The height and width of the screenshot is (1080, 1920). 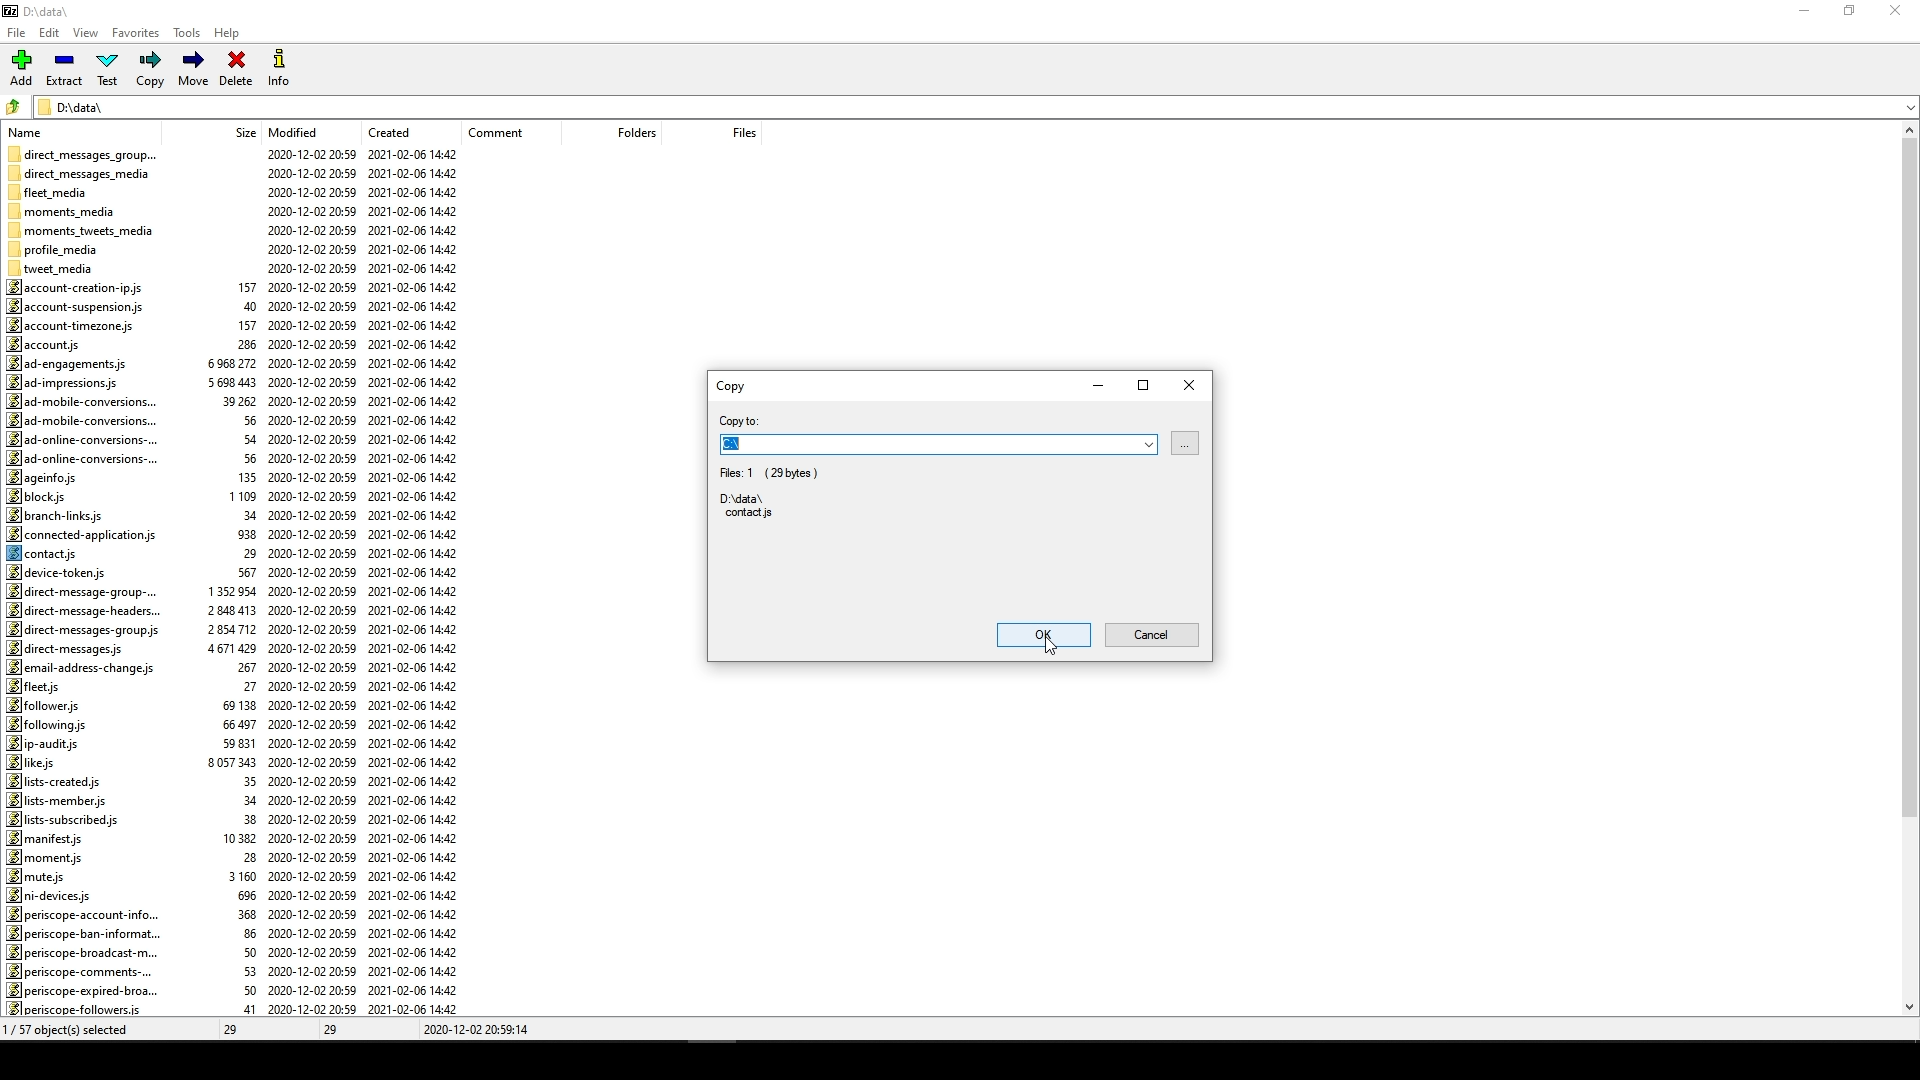 What do you see at coordinates (78, 972) in the screenshot?
I see `periscope-comments` at bounding box center [78, 972].